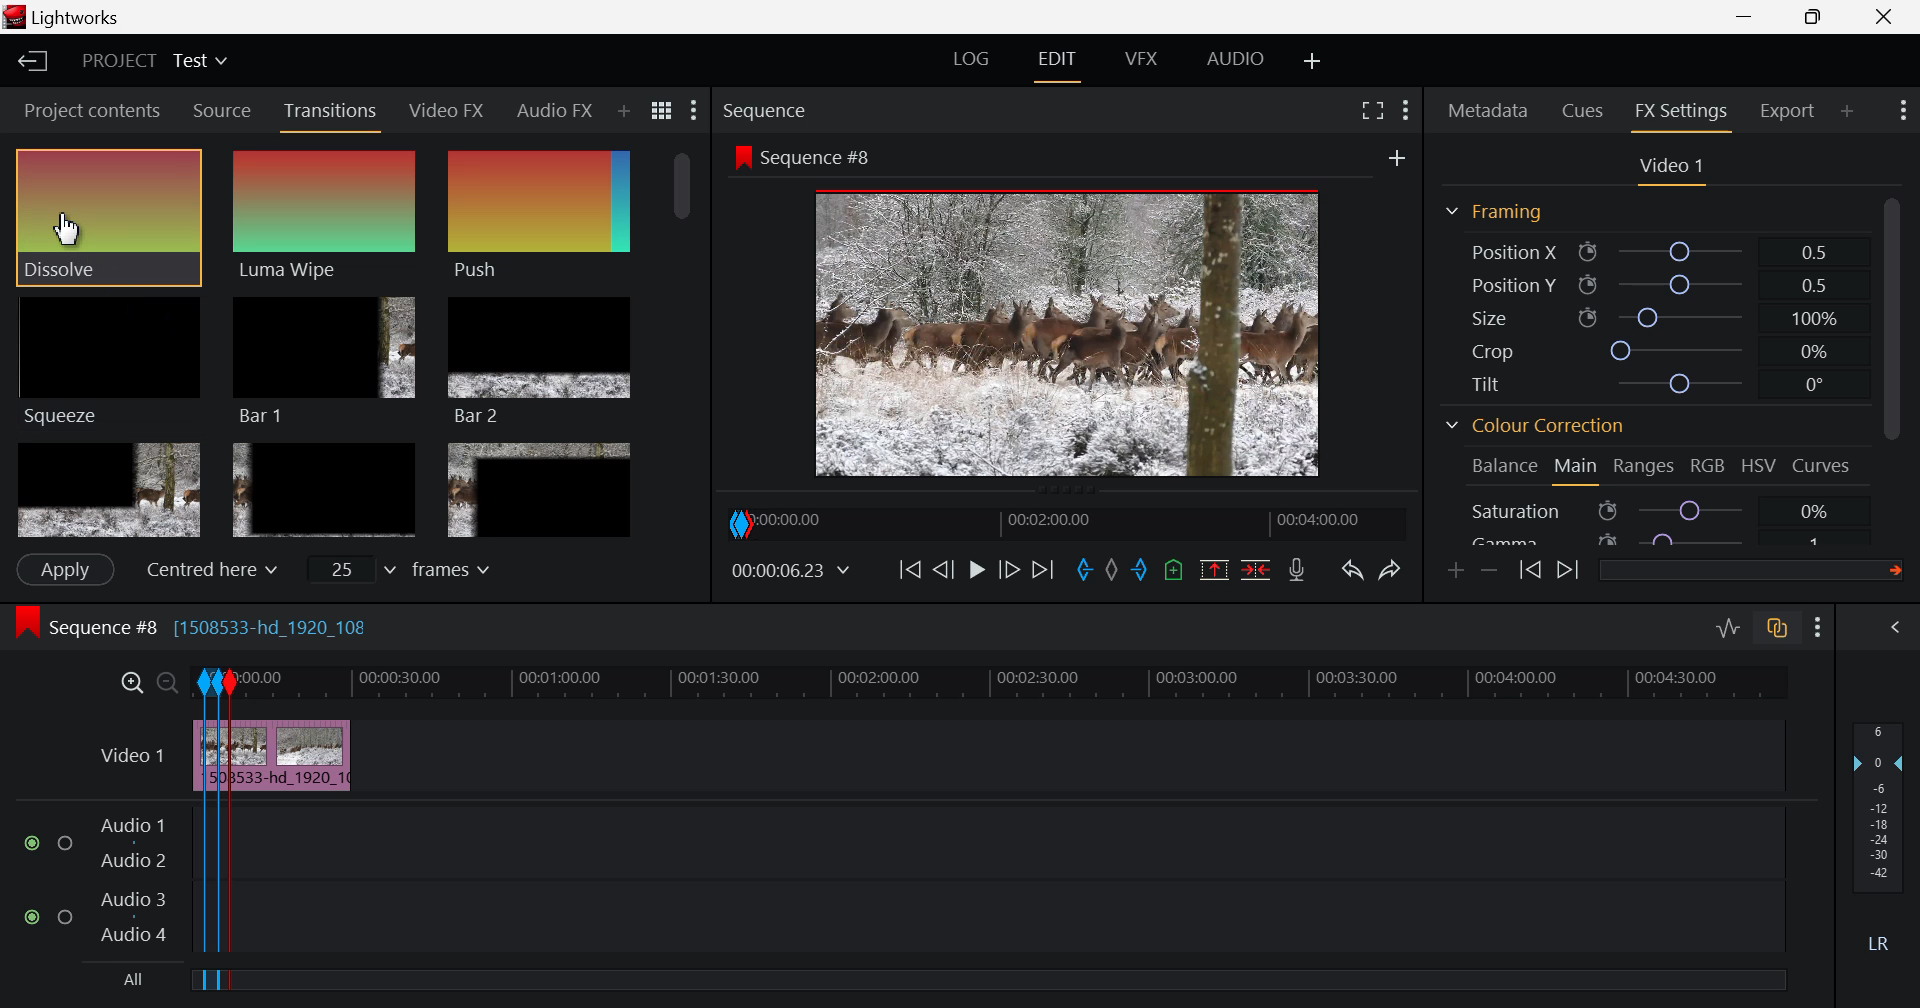 The height and width of the screenshot is (1008, 1920). Describe the element at coordinates (685, 343) in the screenshot. I see `Scroll Bar` at that location.